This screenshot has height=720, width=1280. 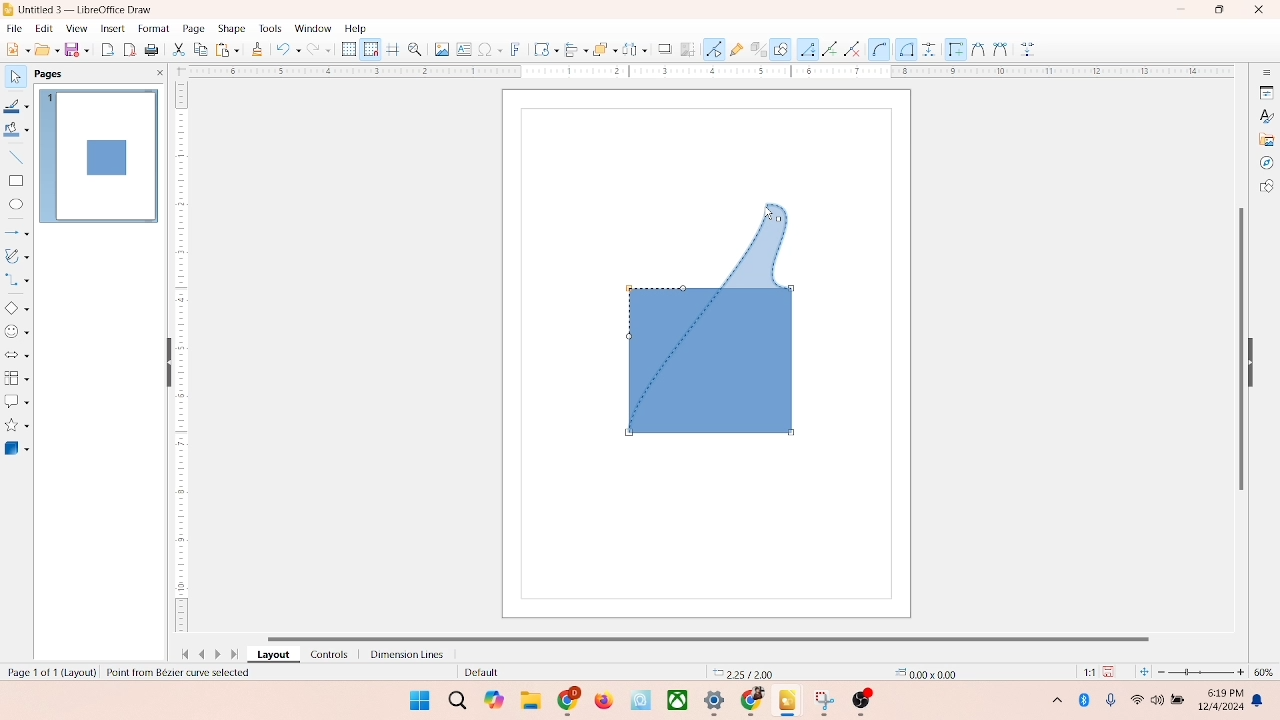 What do you see at coordinates (1266, 163) in the screenshot?
I see `navigator` at bounding box center [1266, 163].